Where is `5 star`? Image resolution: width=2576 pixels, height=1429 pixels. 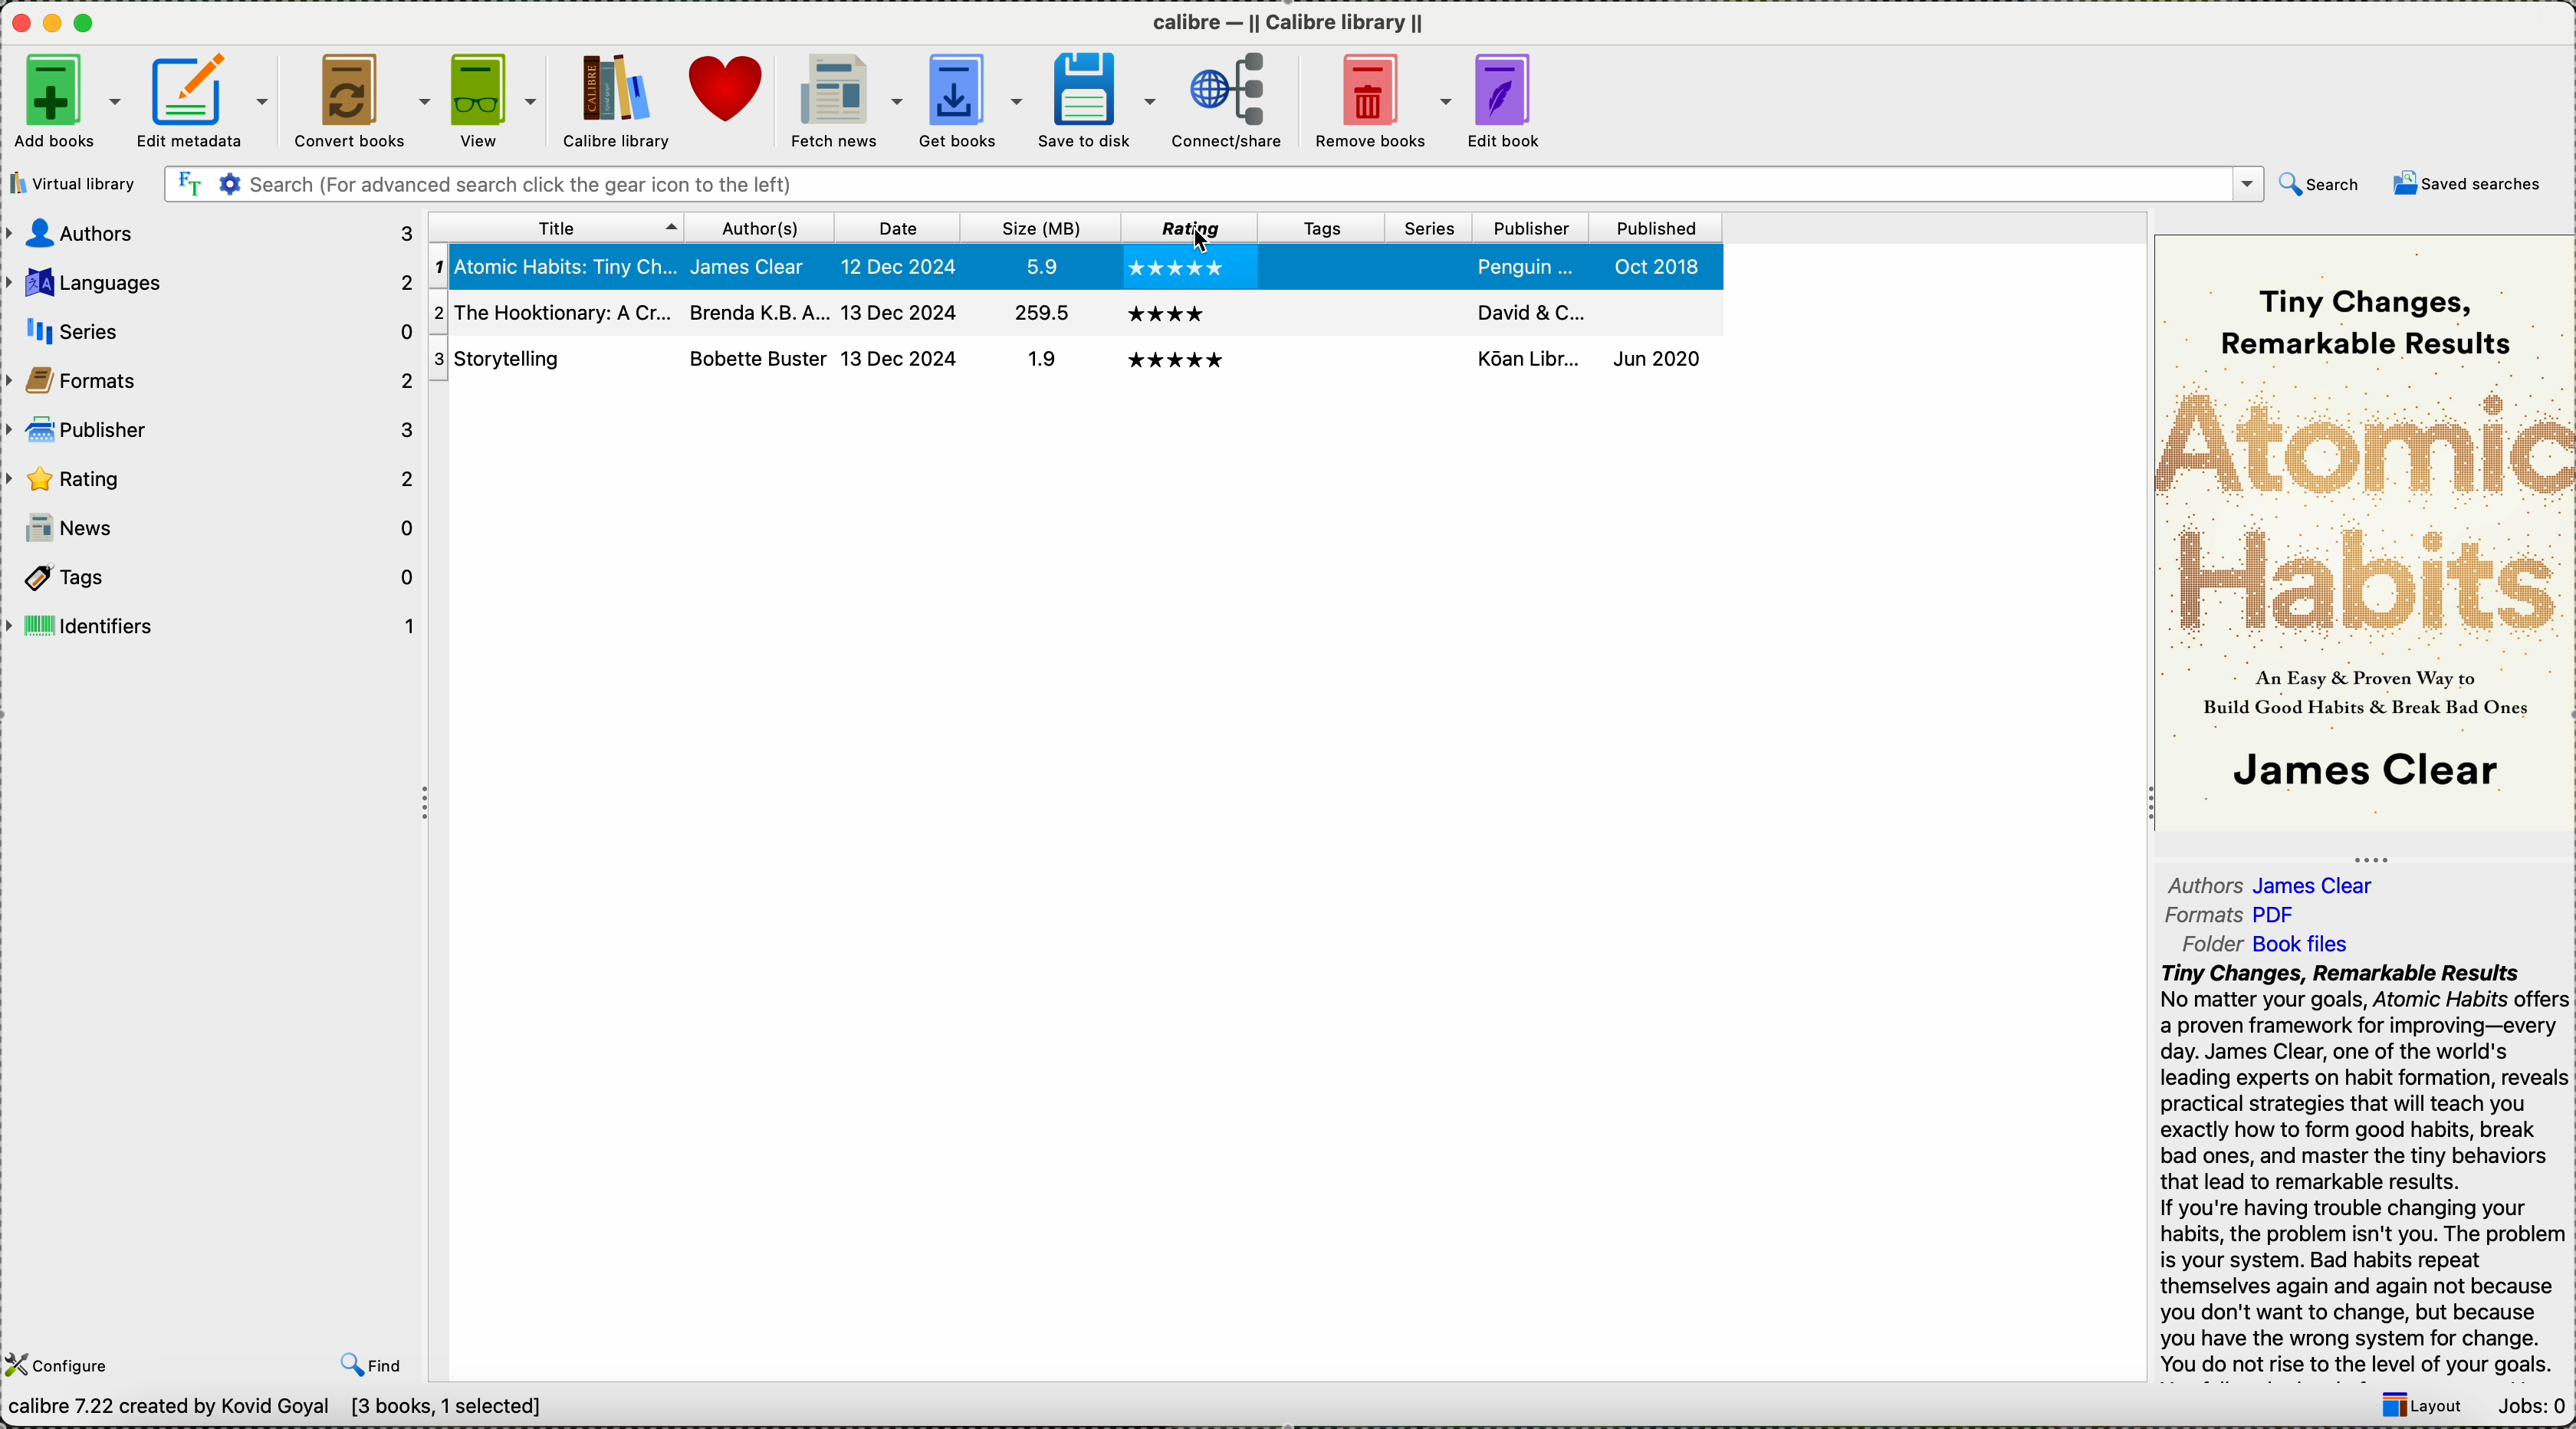 5 star is located at coordinates (1181, 268).